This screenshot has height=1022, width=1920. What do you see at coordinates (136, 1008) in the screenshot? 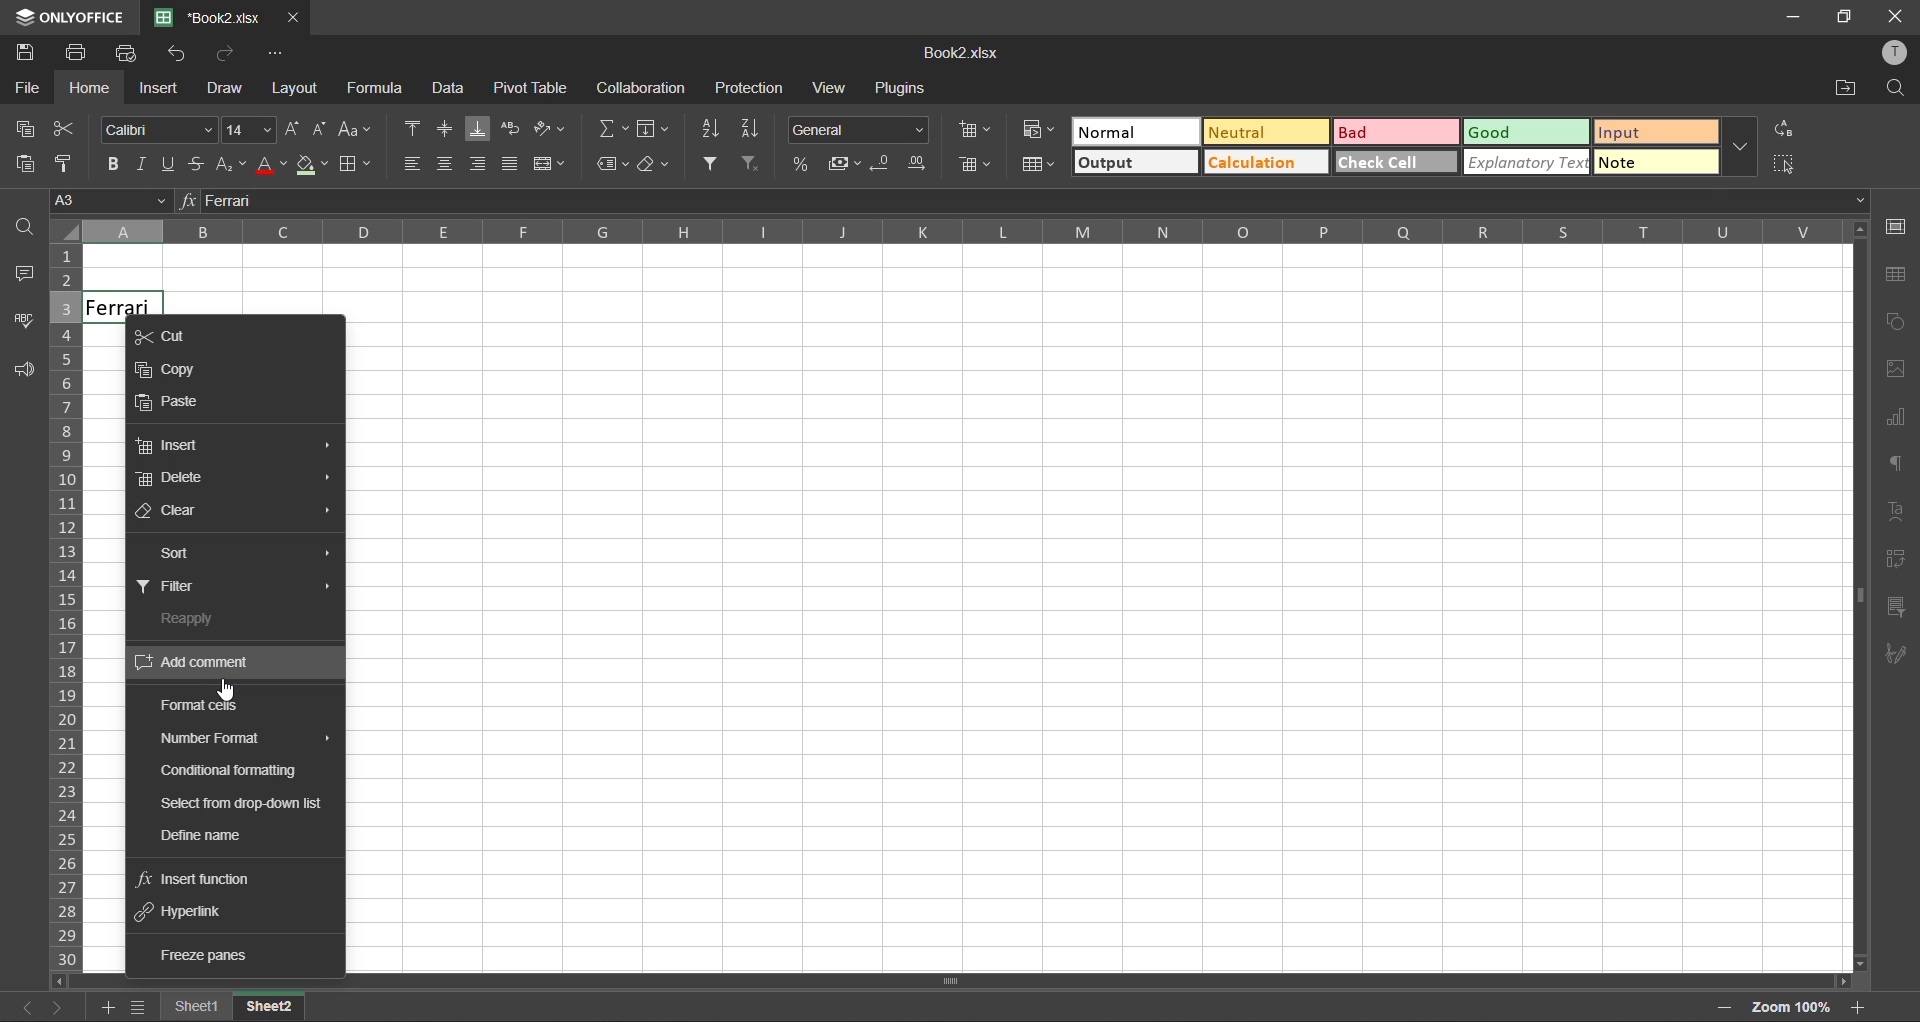
I see `sheet list` at bounding box center [136, 1008].